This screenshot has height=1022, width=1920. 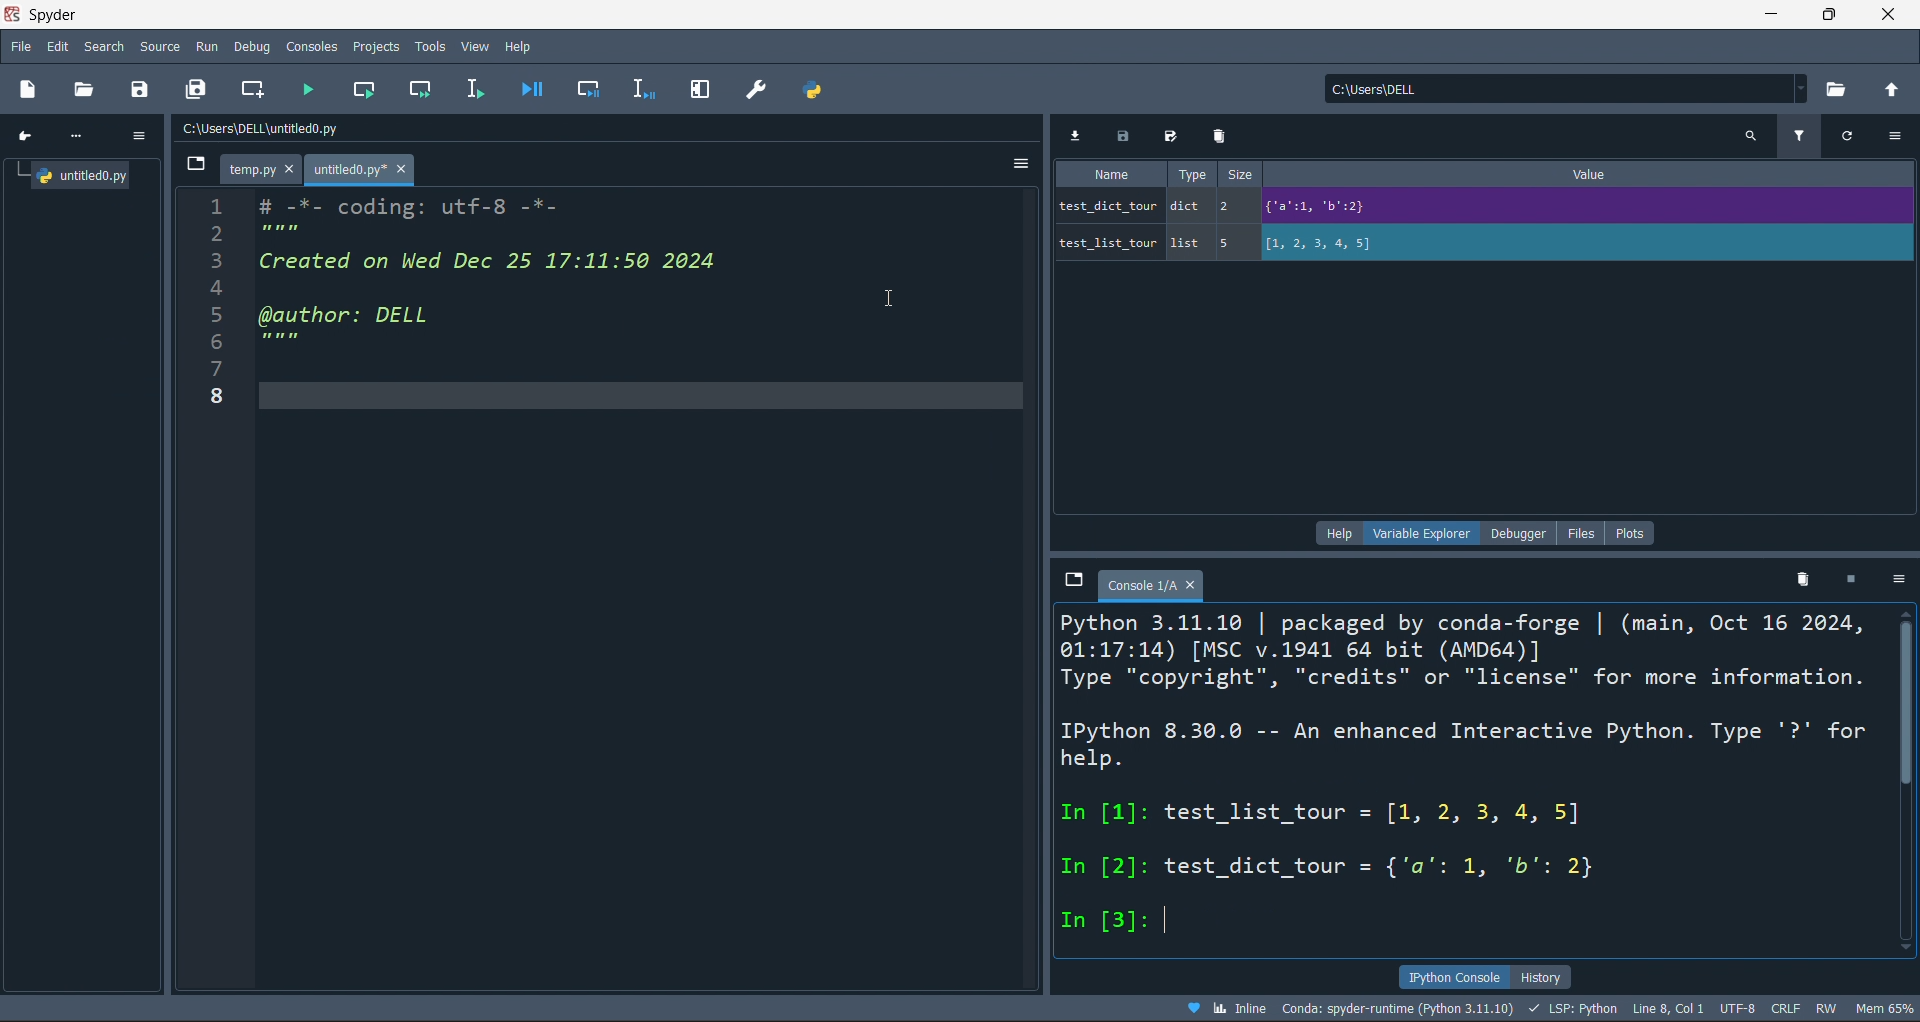 I want to click on save all, so click(x=1170, y=134).